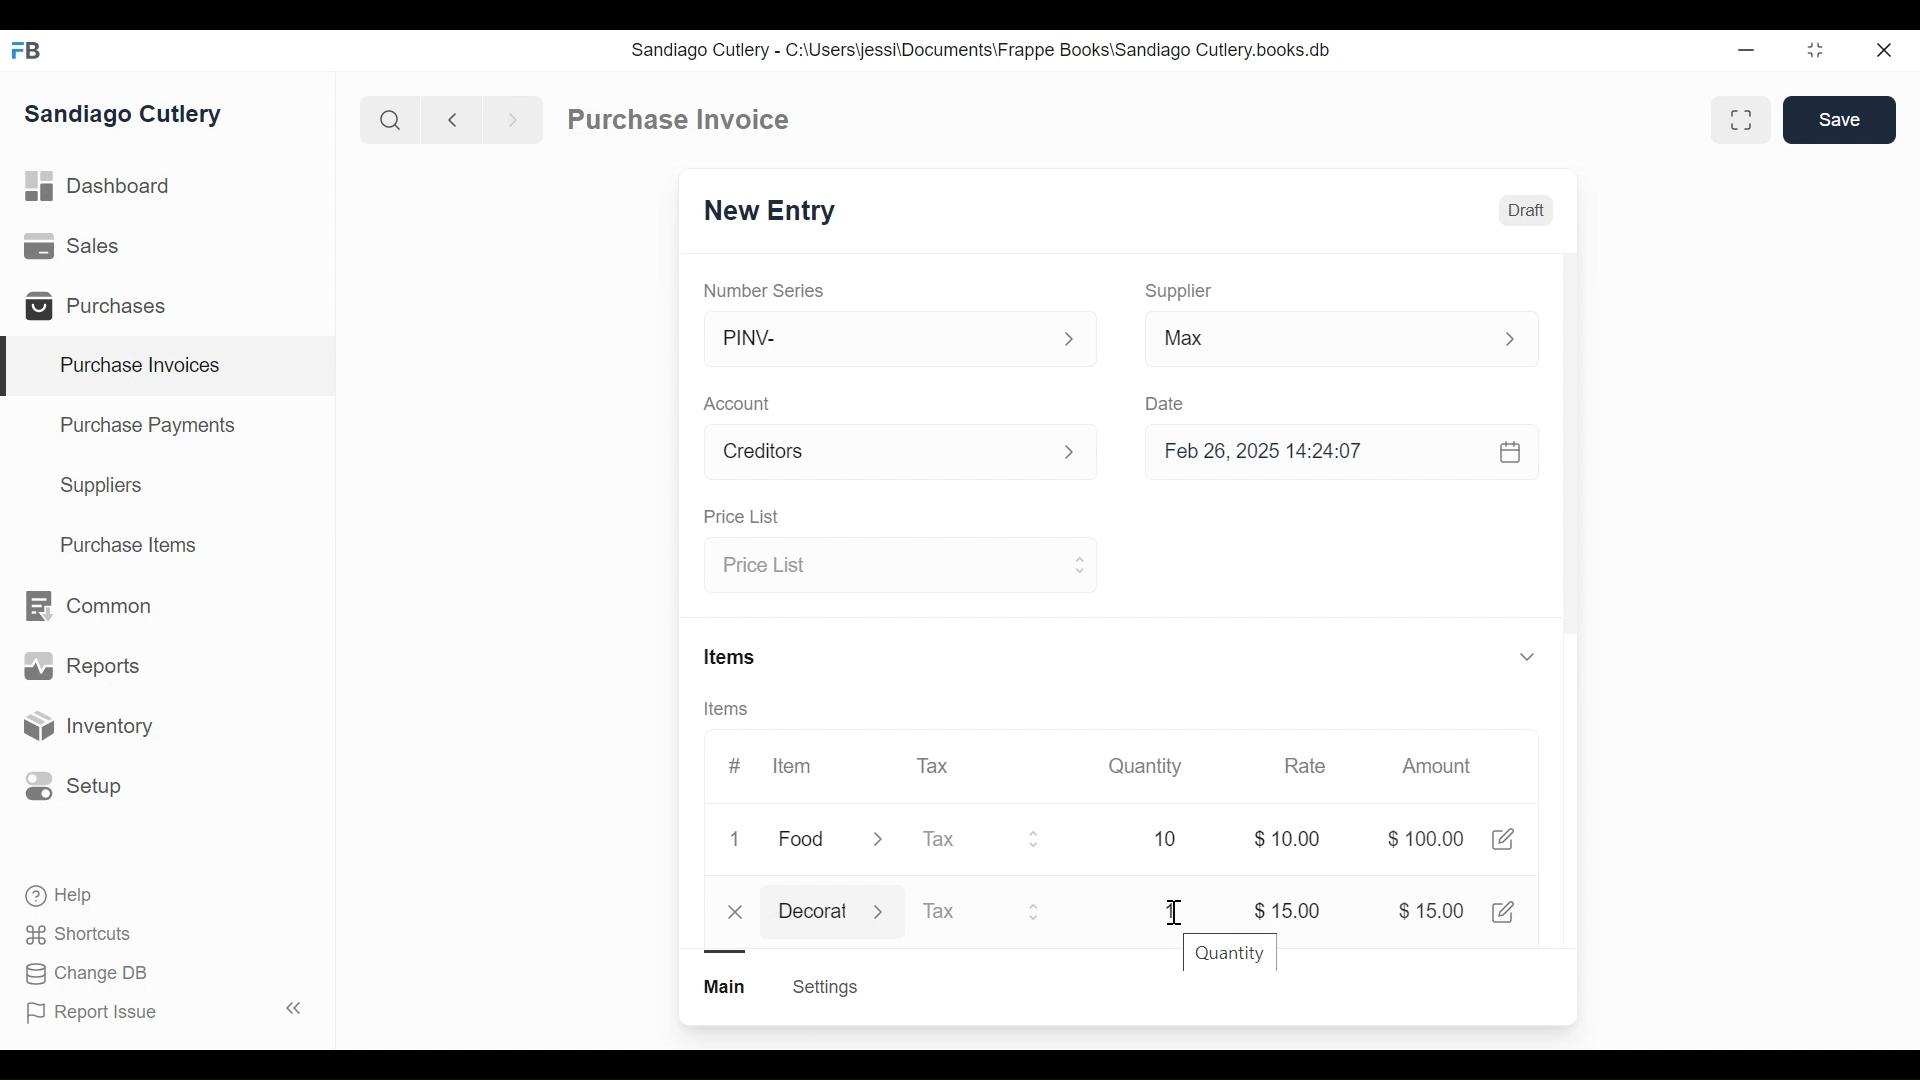 This screenshot has width=1920, height=1080. What do you see at coordinates (741, 406) in the screenshot?
I see `Account` at bounding box center [741, 406].